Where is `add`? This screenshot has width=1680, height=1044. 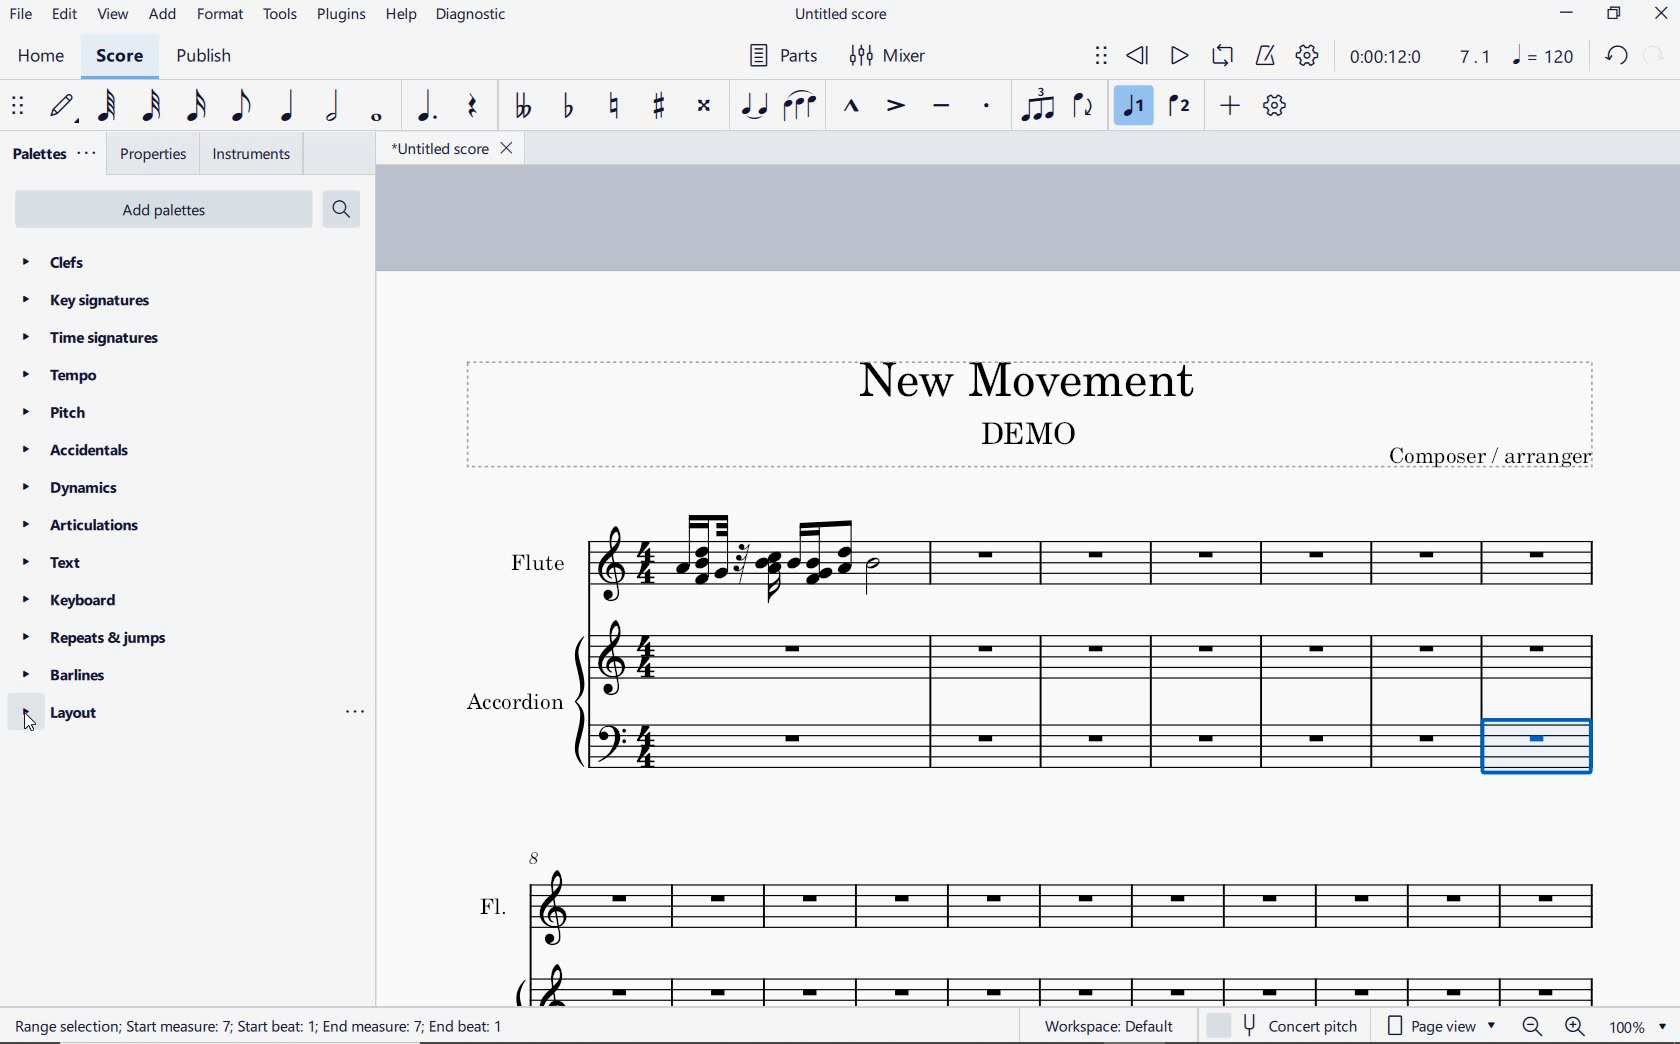
add is located at coordinates (1233, 105).